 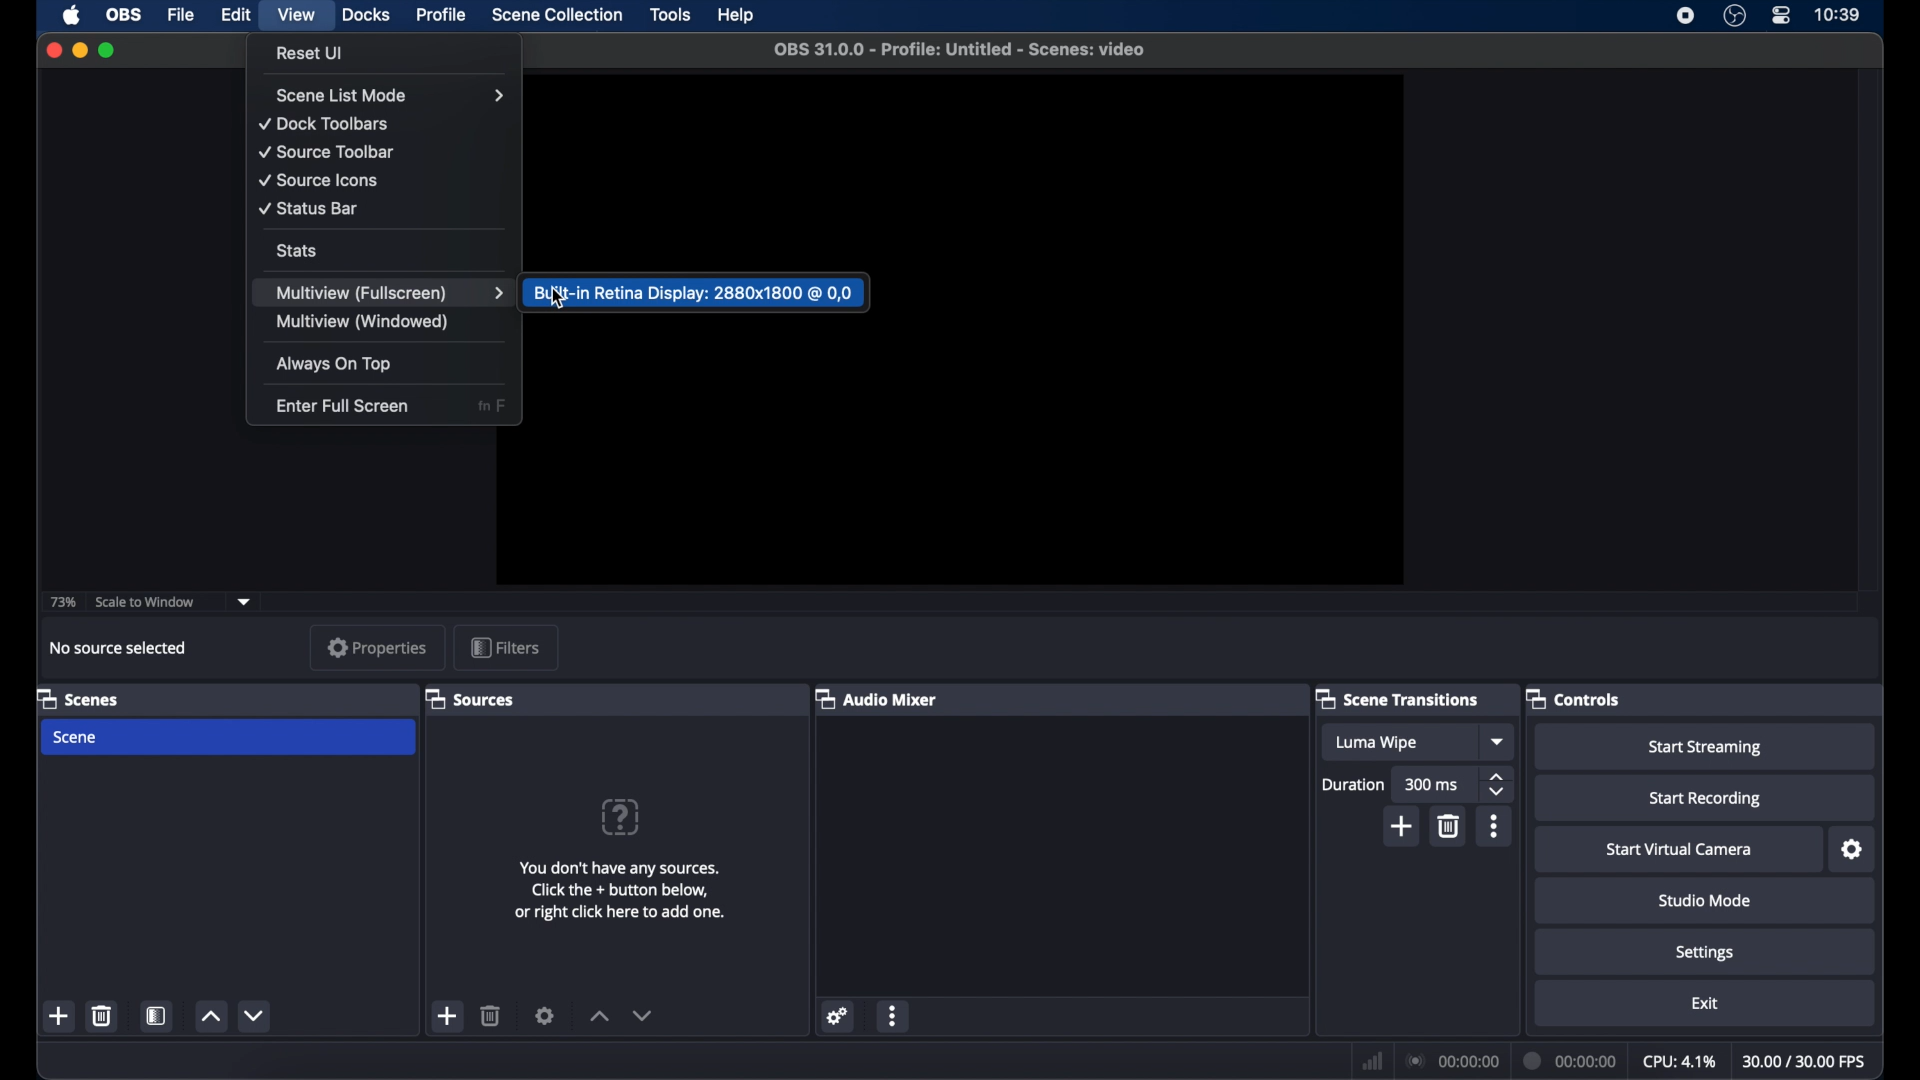 What do you see at coordinates (326, 124) in the screenshot?
I see `docktoolbars` at bounding box center [326, 124].